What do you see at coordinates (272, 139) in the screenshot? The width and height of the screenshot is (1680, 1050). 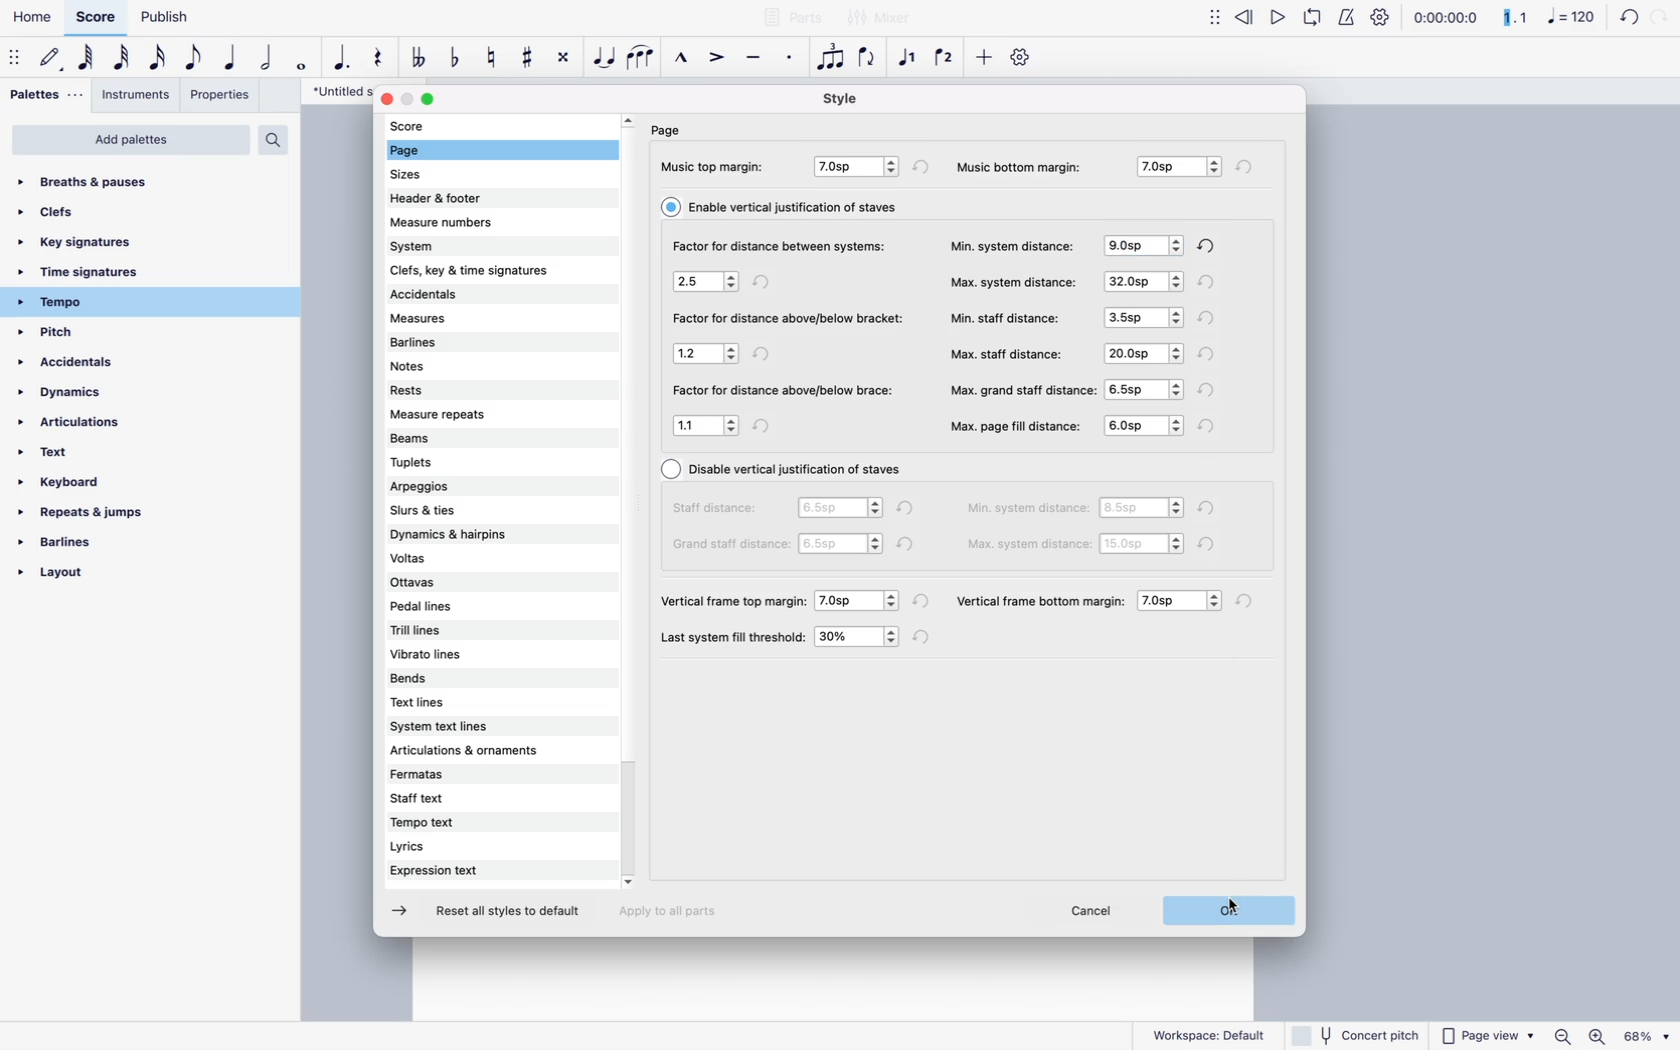 I see `search` at bounding box center [272, 139].